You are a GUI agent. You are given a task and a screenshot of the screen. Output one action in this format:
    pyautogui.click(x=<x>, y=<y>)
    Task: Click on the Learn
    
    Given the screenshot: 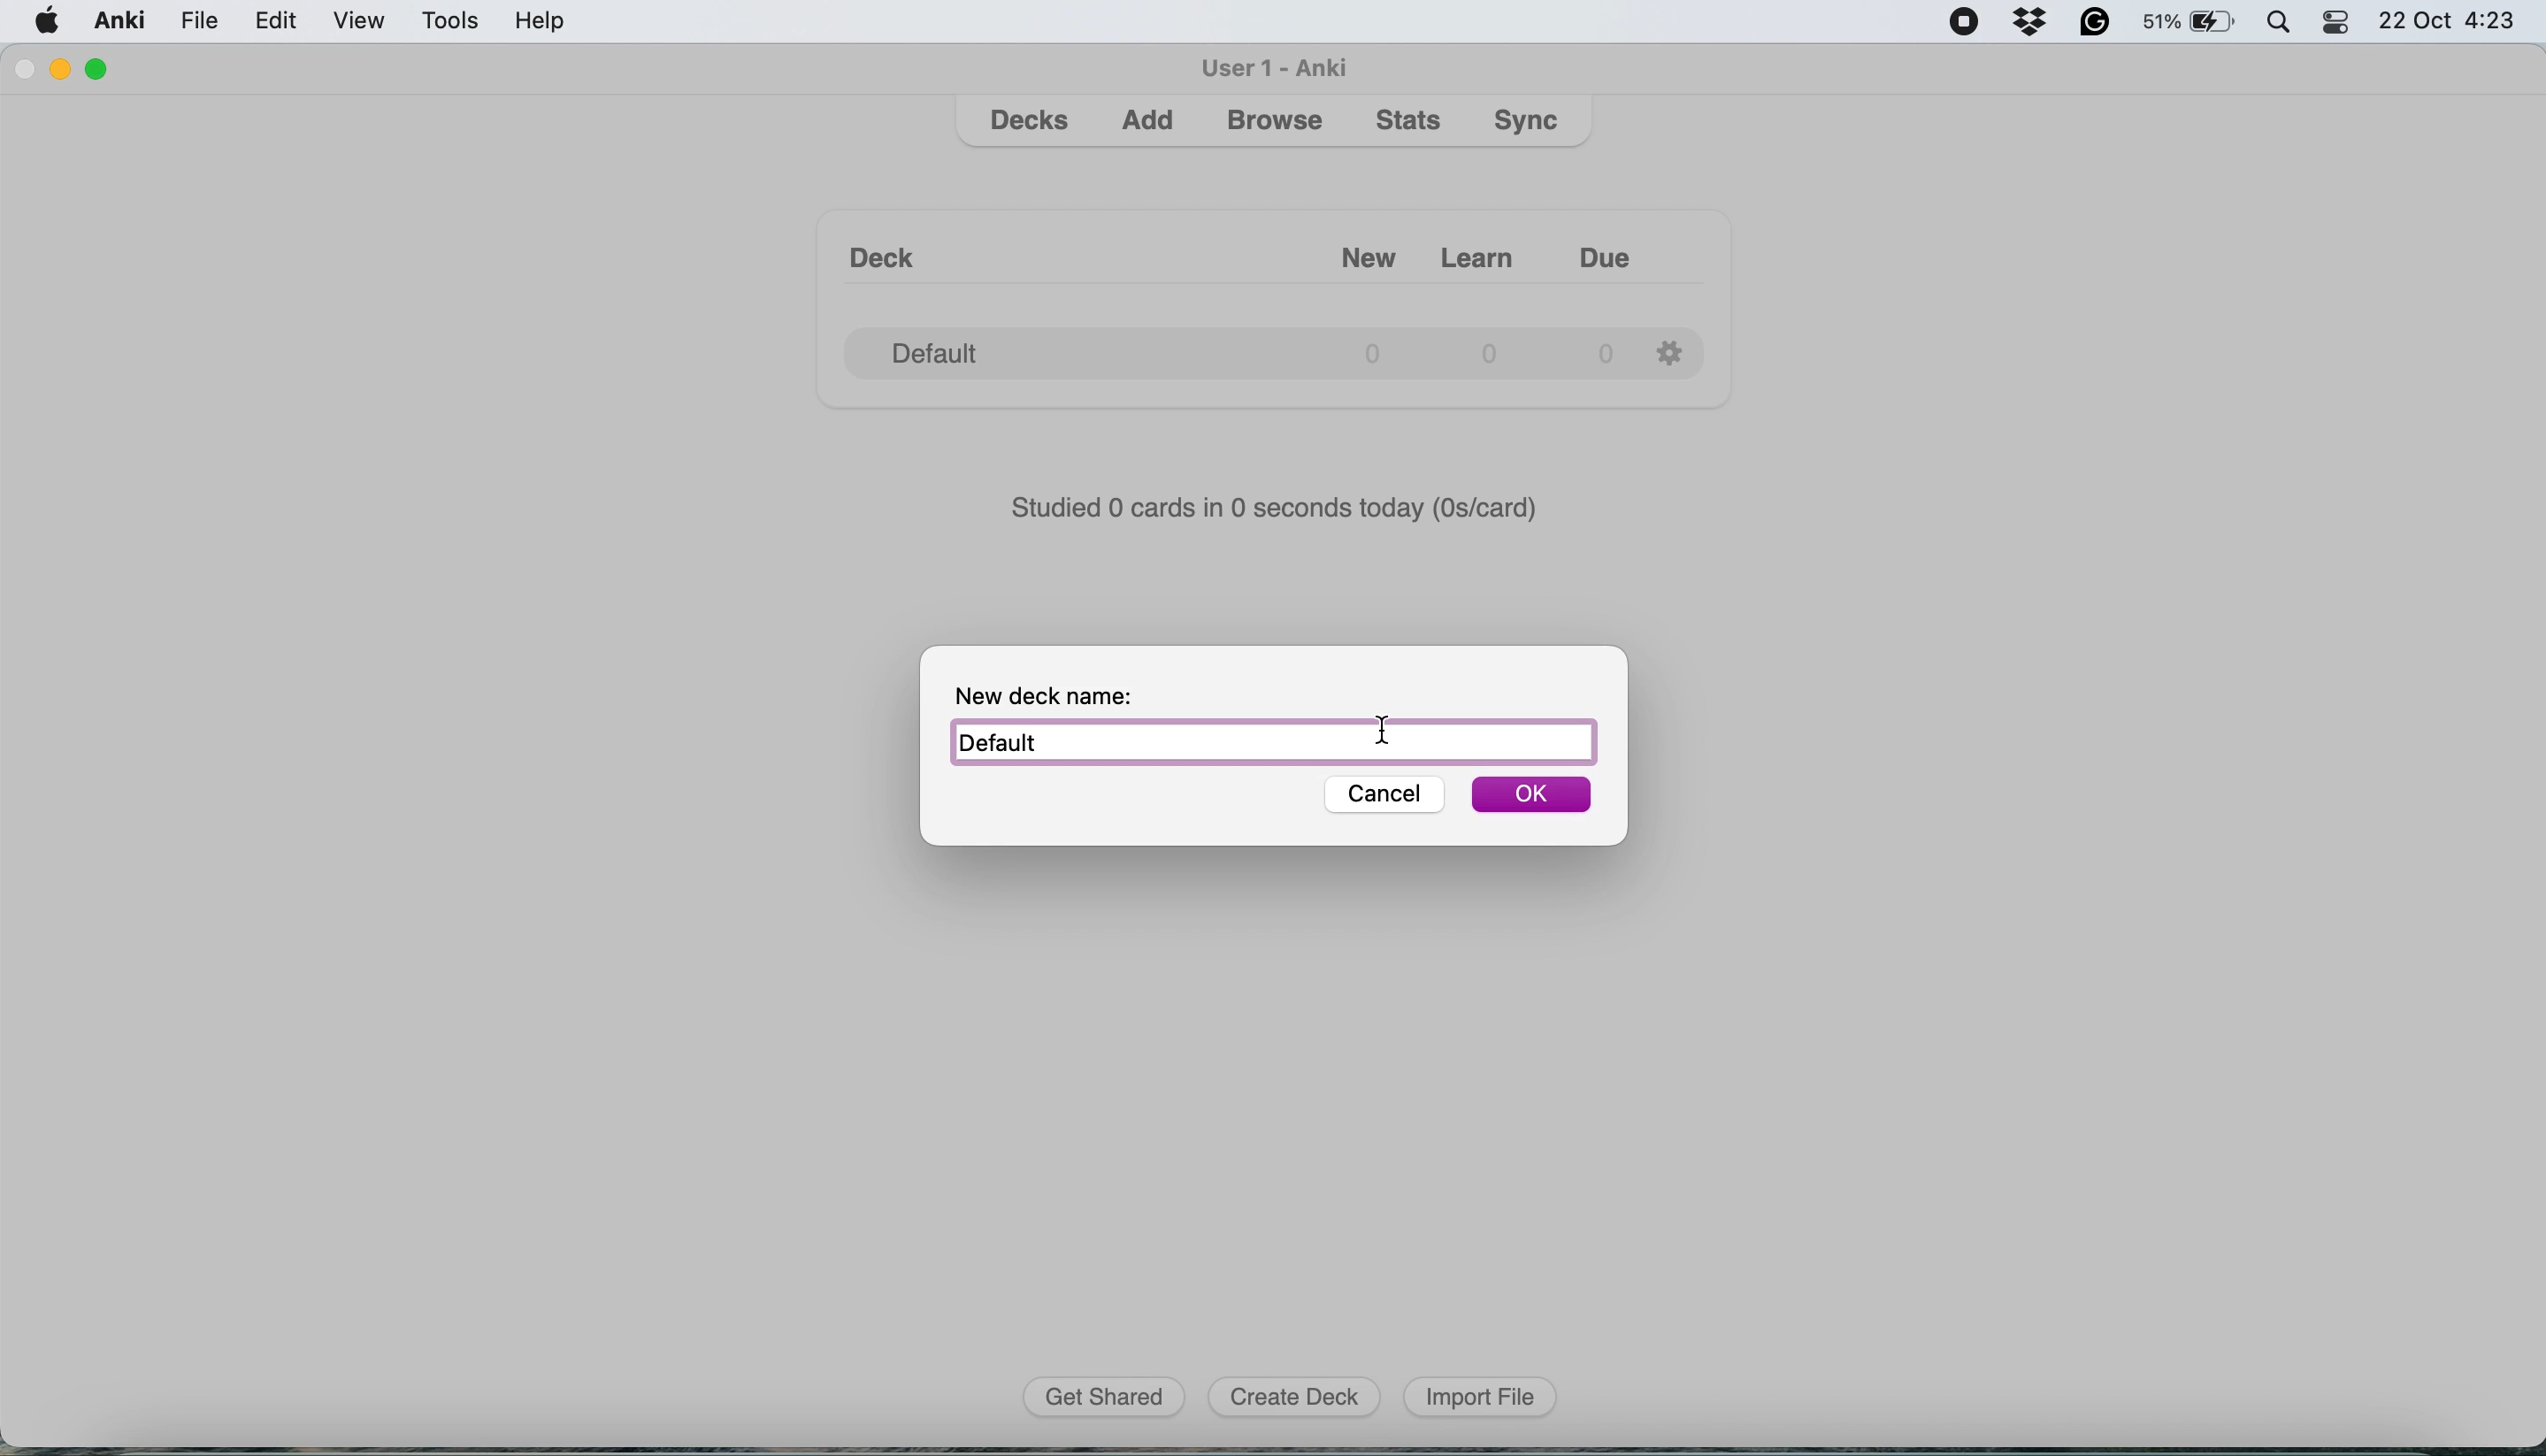 What is the action you would take?
    pyautogui.click(x=1483, y=250)
    